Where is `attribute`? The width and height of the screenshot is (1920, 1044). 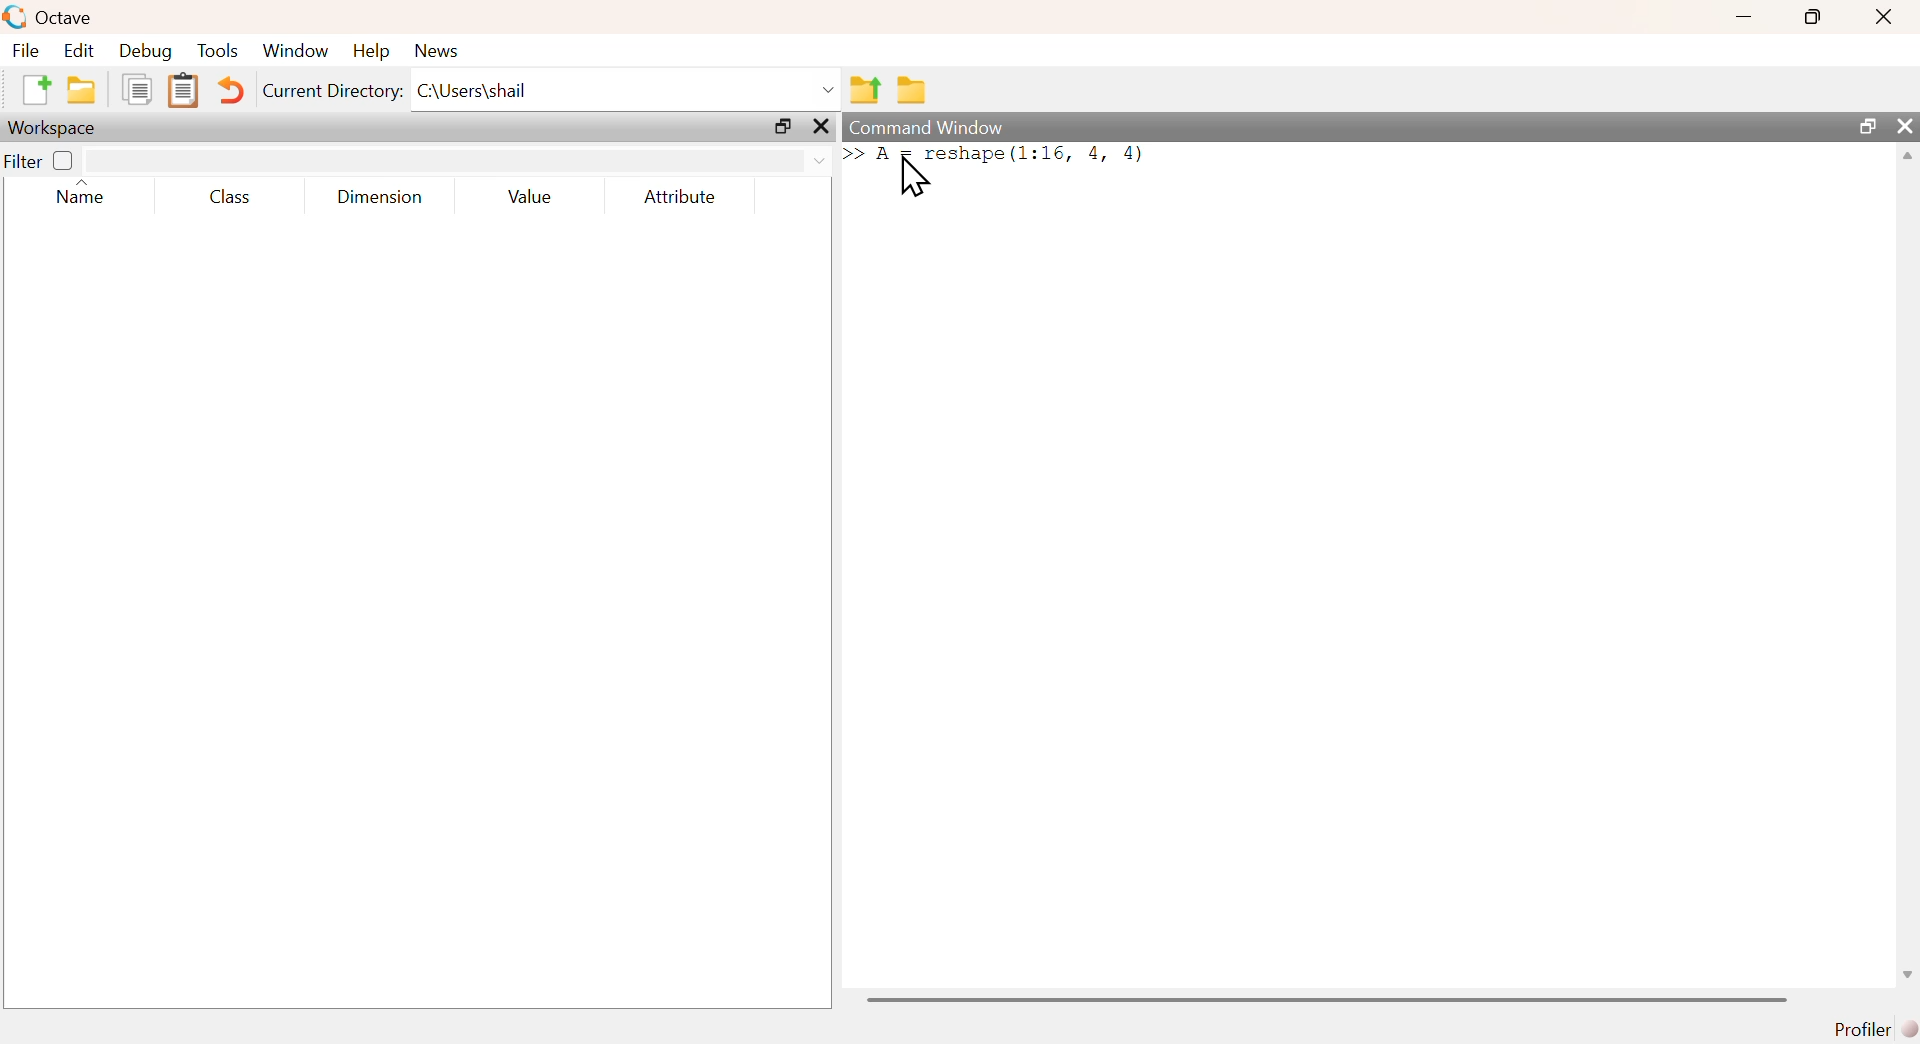
attribute is located at coordinates (686, 198).